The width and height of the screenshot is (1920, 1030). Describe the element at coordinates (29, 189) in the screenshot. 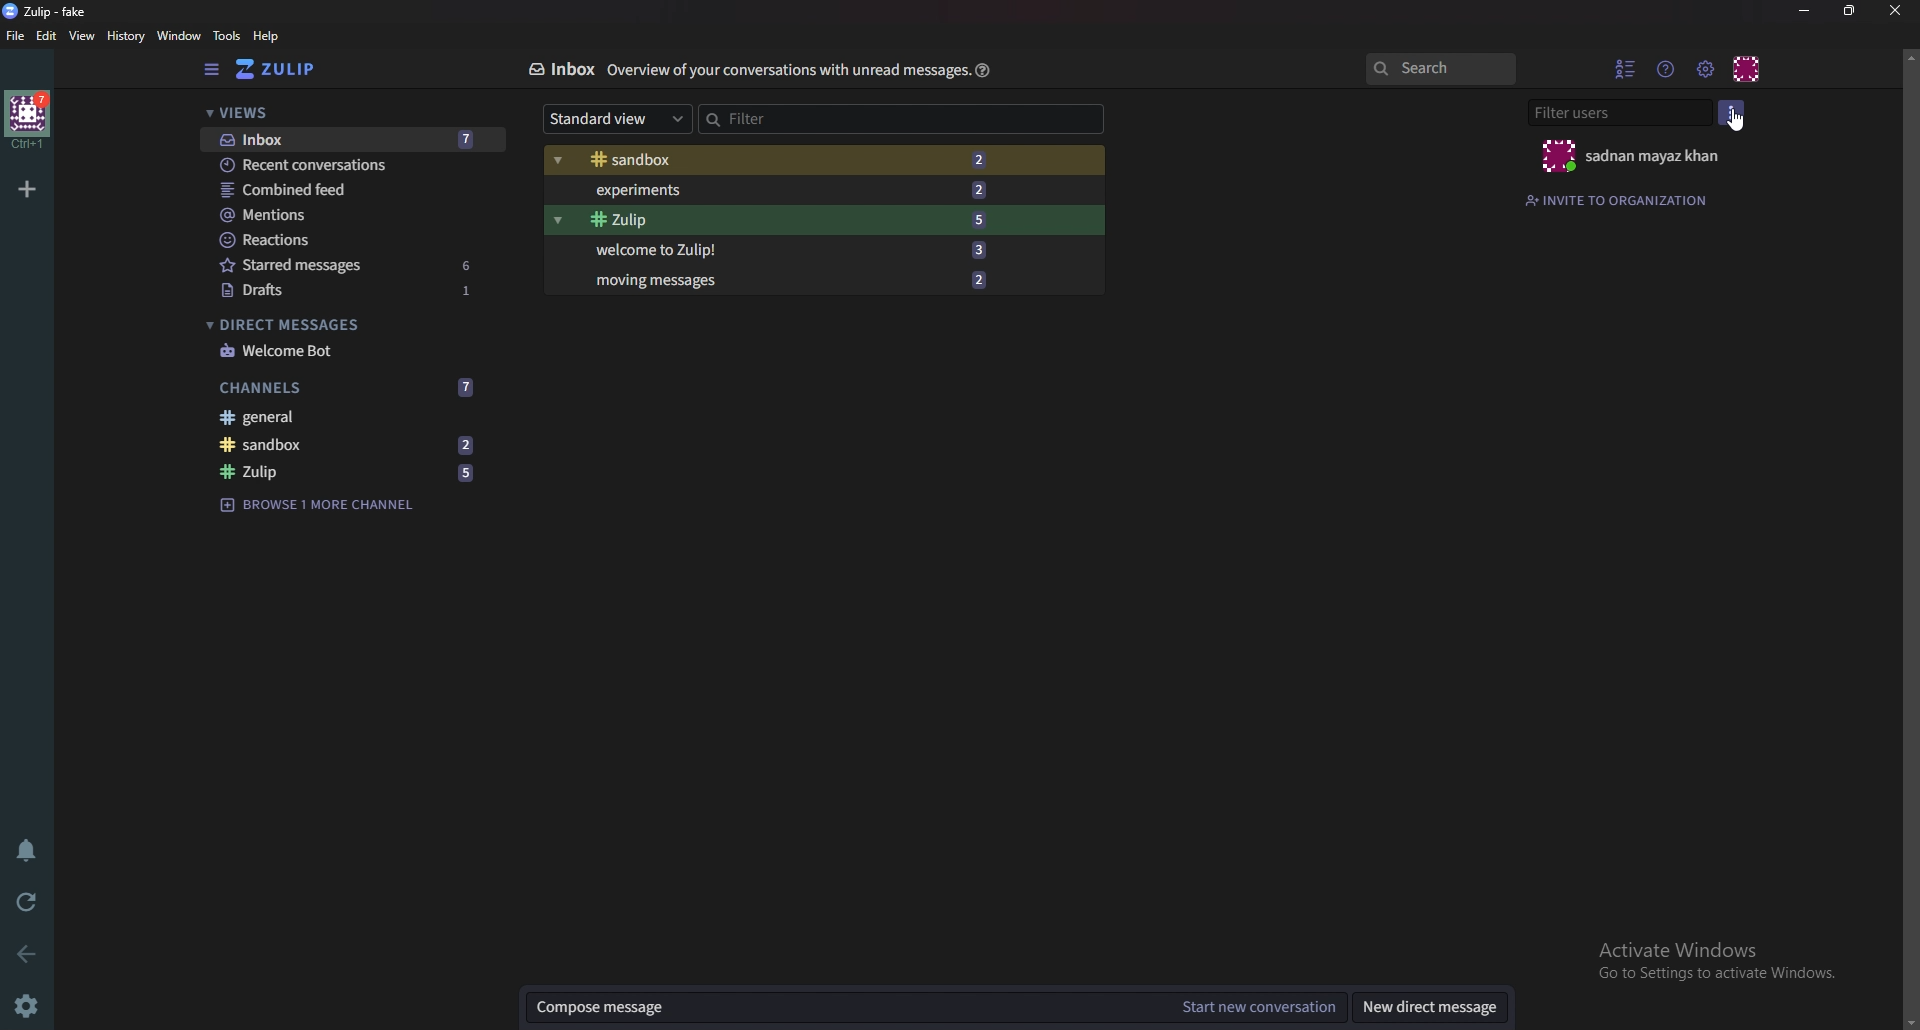

I see `Add organization` at that location.